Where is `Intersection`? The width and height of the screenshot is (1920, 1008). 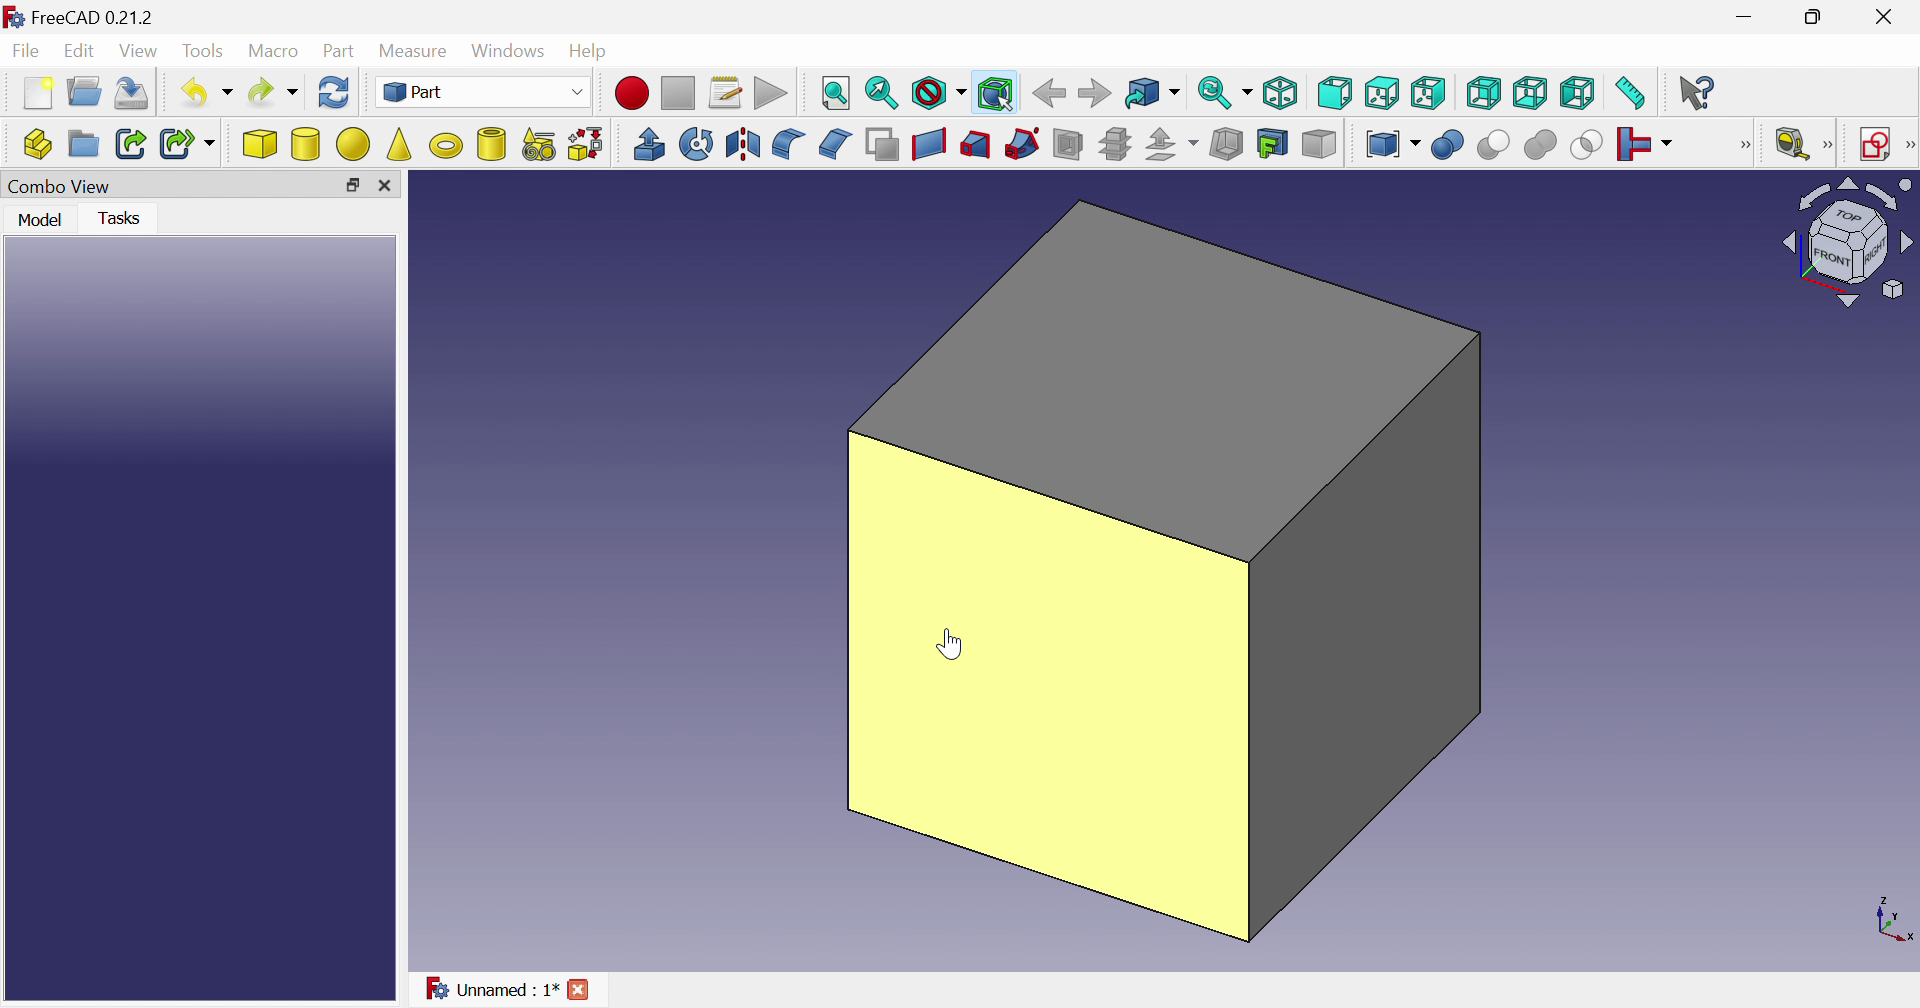 Intersection is located at coordinates (1588, 144).